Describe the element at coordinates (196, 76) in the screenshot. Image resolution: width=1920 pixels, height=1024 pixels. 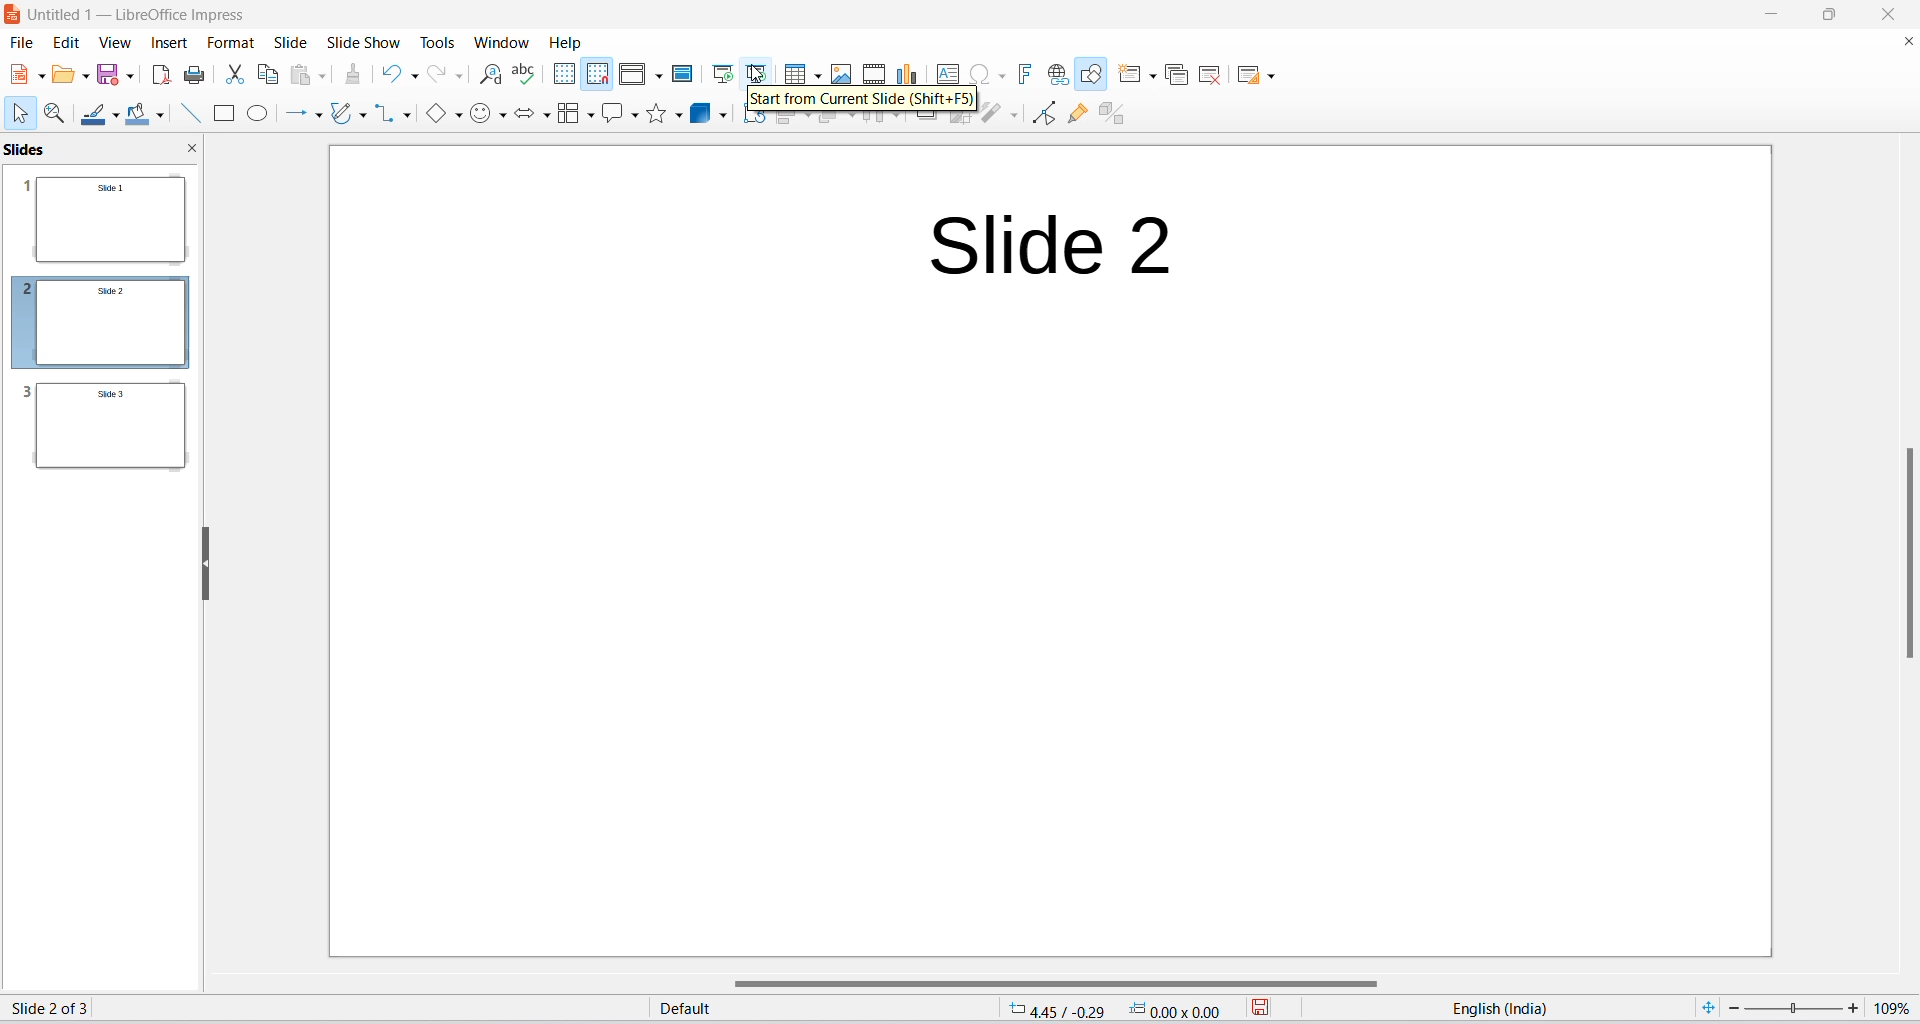
I see `print` at that location.